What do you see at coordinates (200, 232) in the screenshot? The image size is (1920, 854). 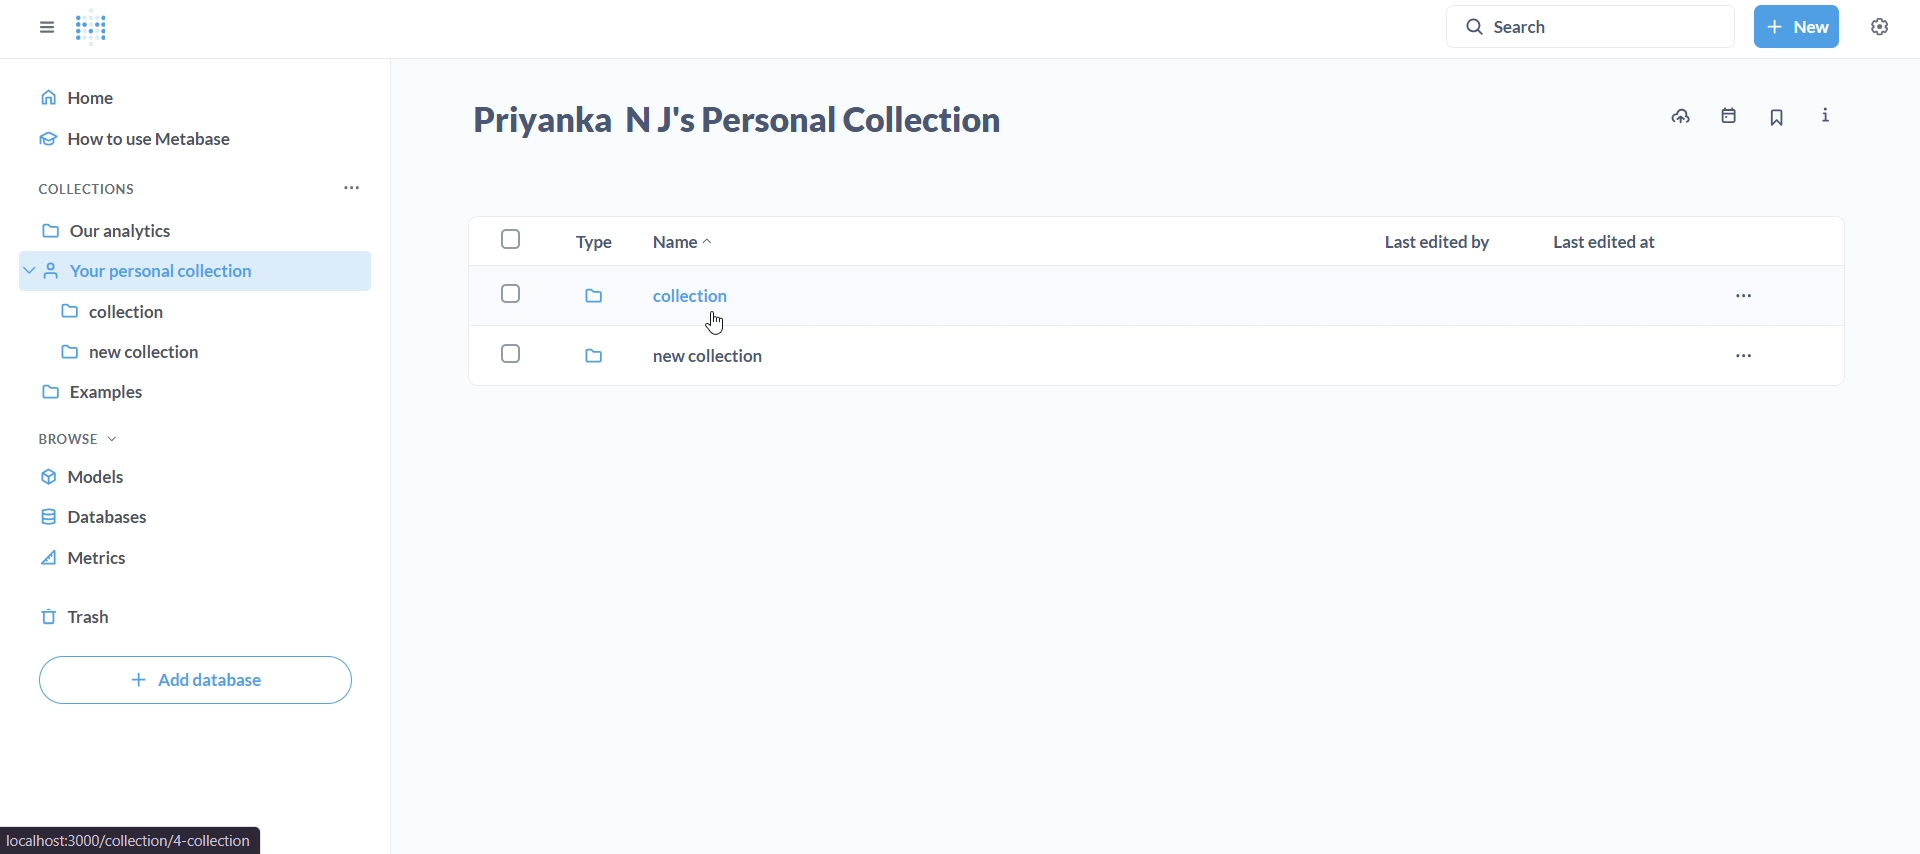 I see `our analytics` at bounding box center [200, 232].